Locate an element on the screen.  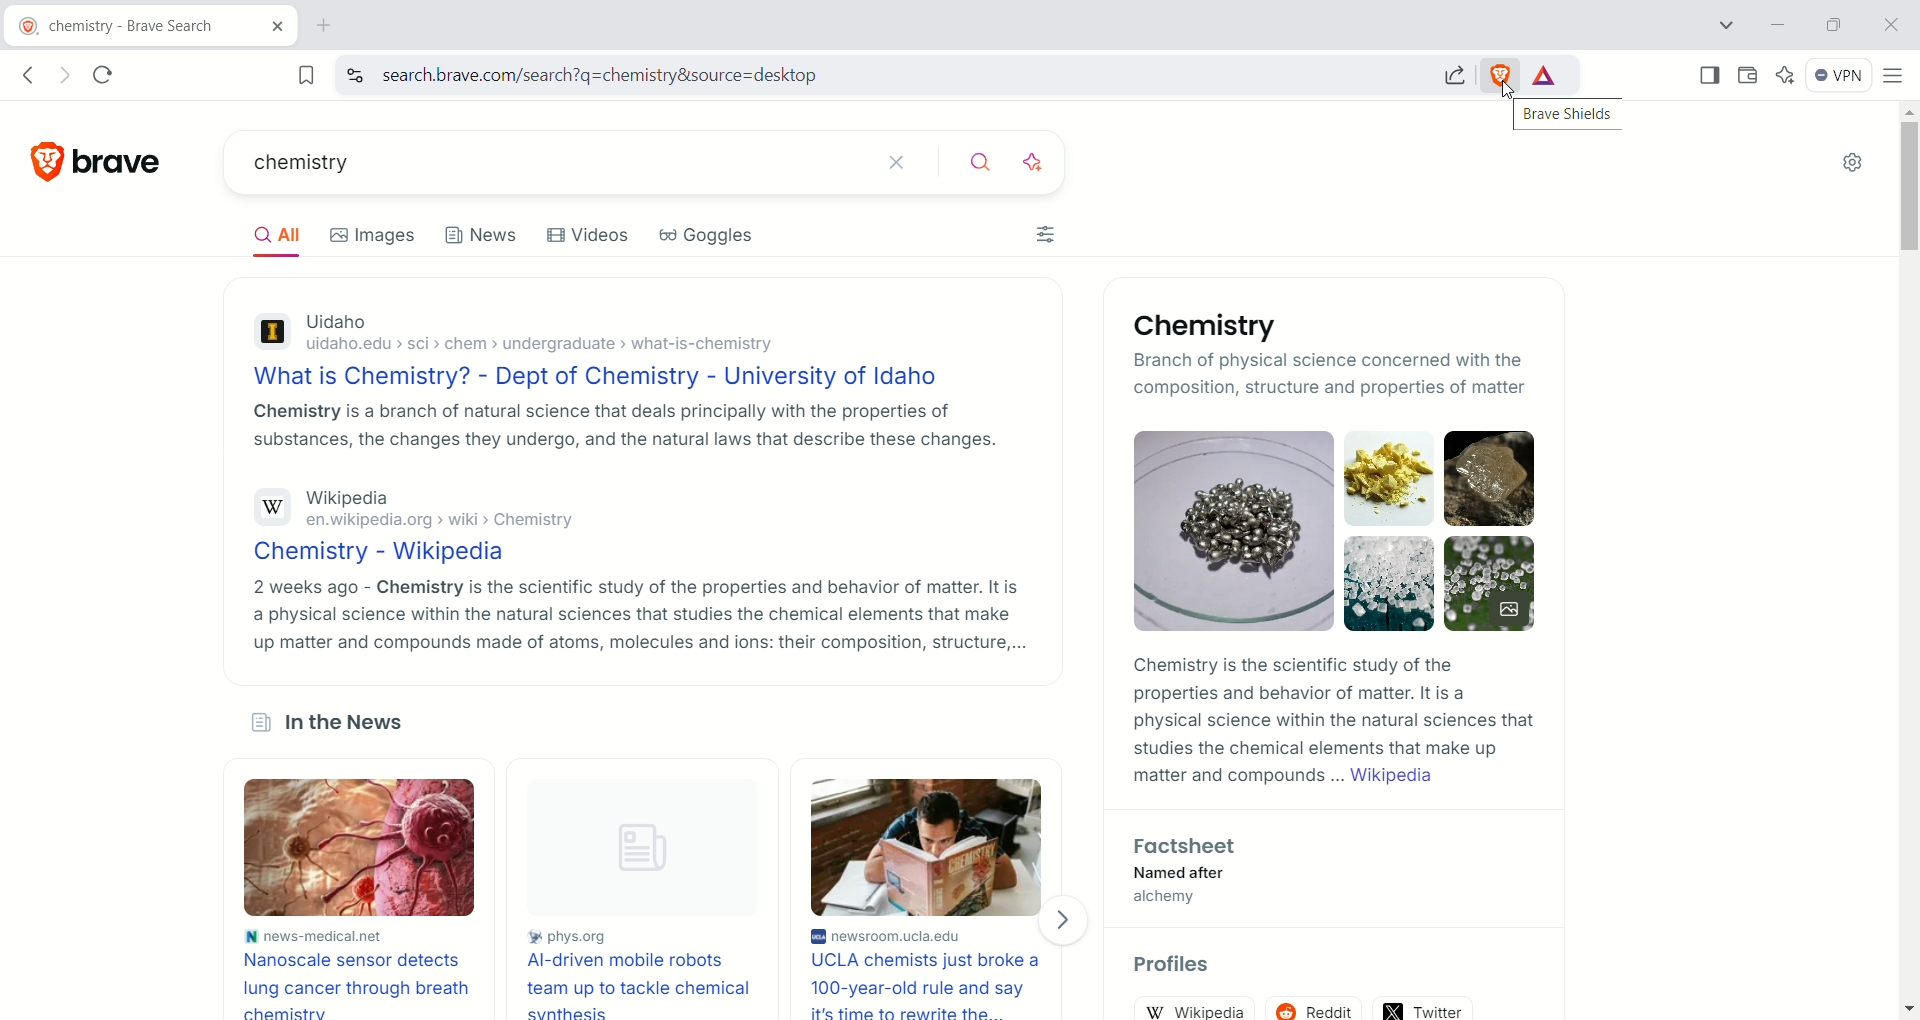
view site information is located at coordinates (354, 75).